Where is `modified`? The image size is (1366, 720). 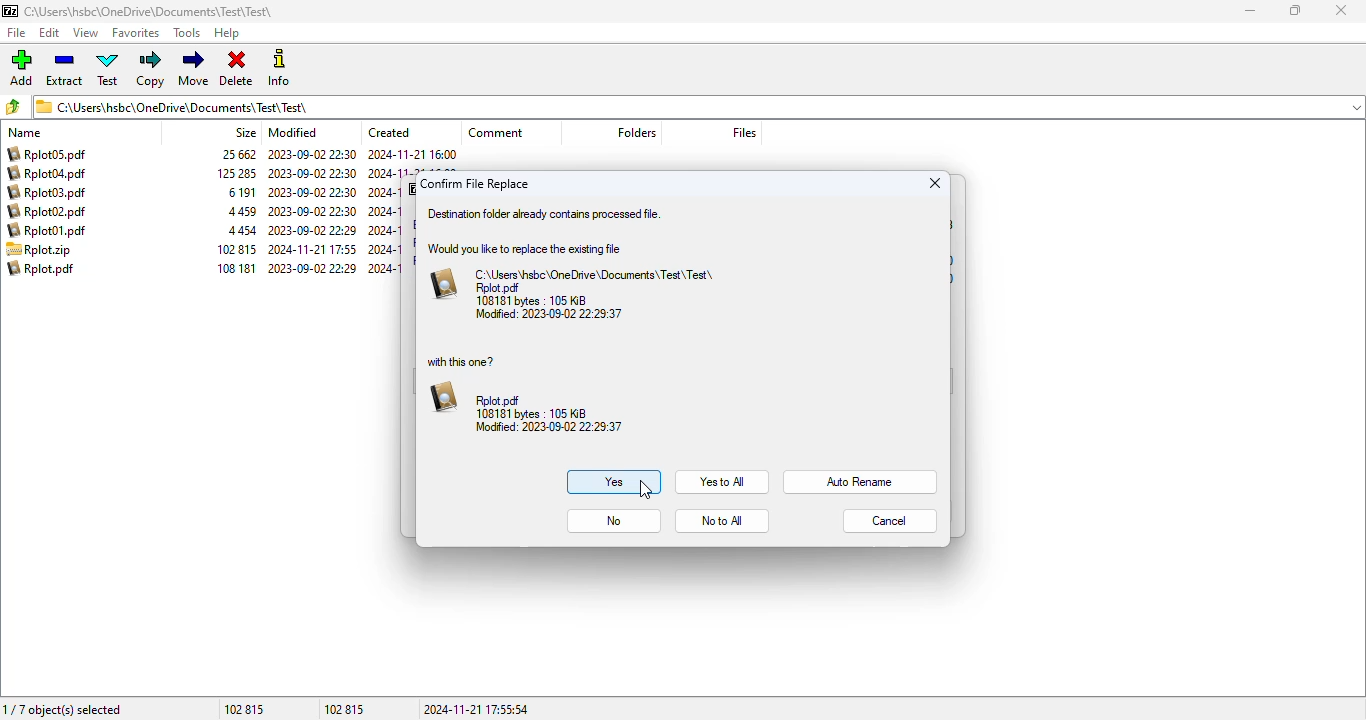 modified is located at coordinates (294, 132).